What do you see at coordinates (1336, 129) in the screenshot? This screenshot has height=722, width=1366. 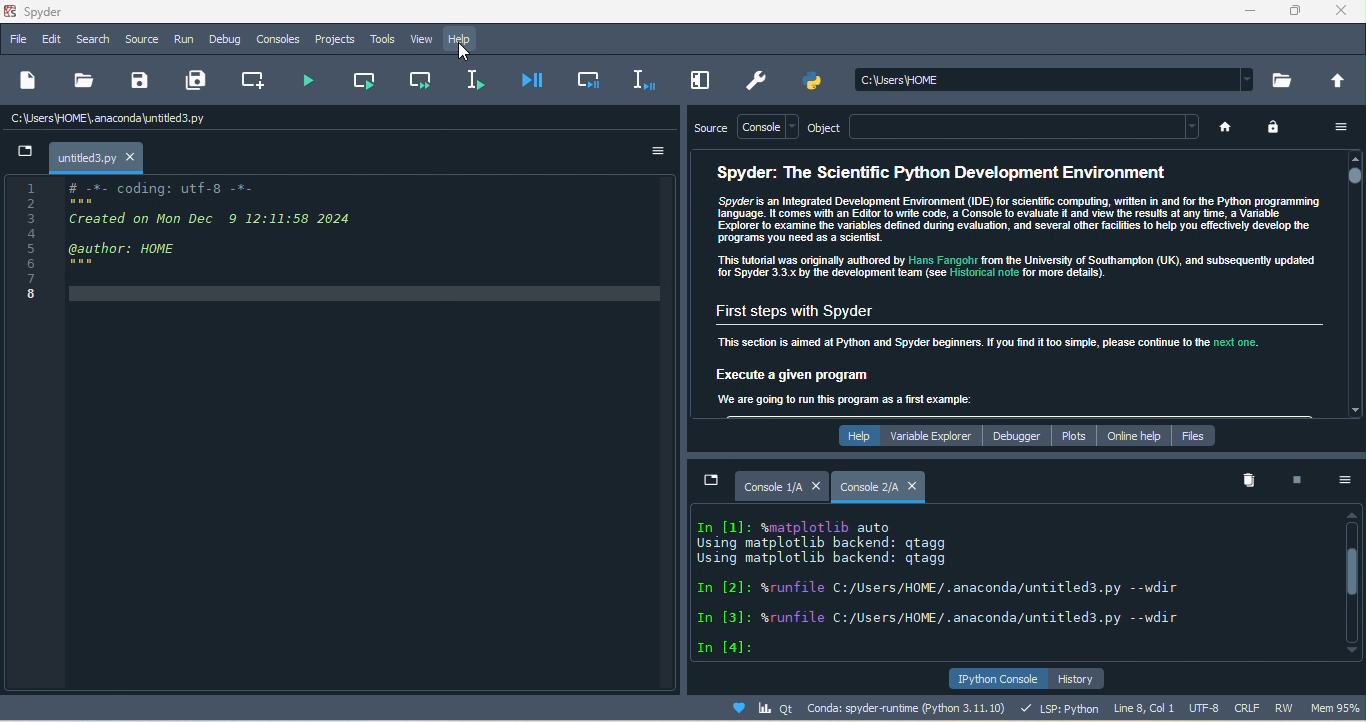 I see `option` at bounding box center [1336, 129].